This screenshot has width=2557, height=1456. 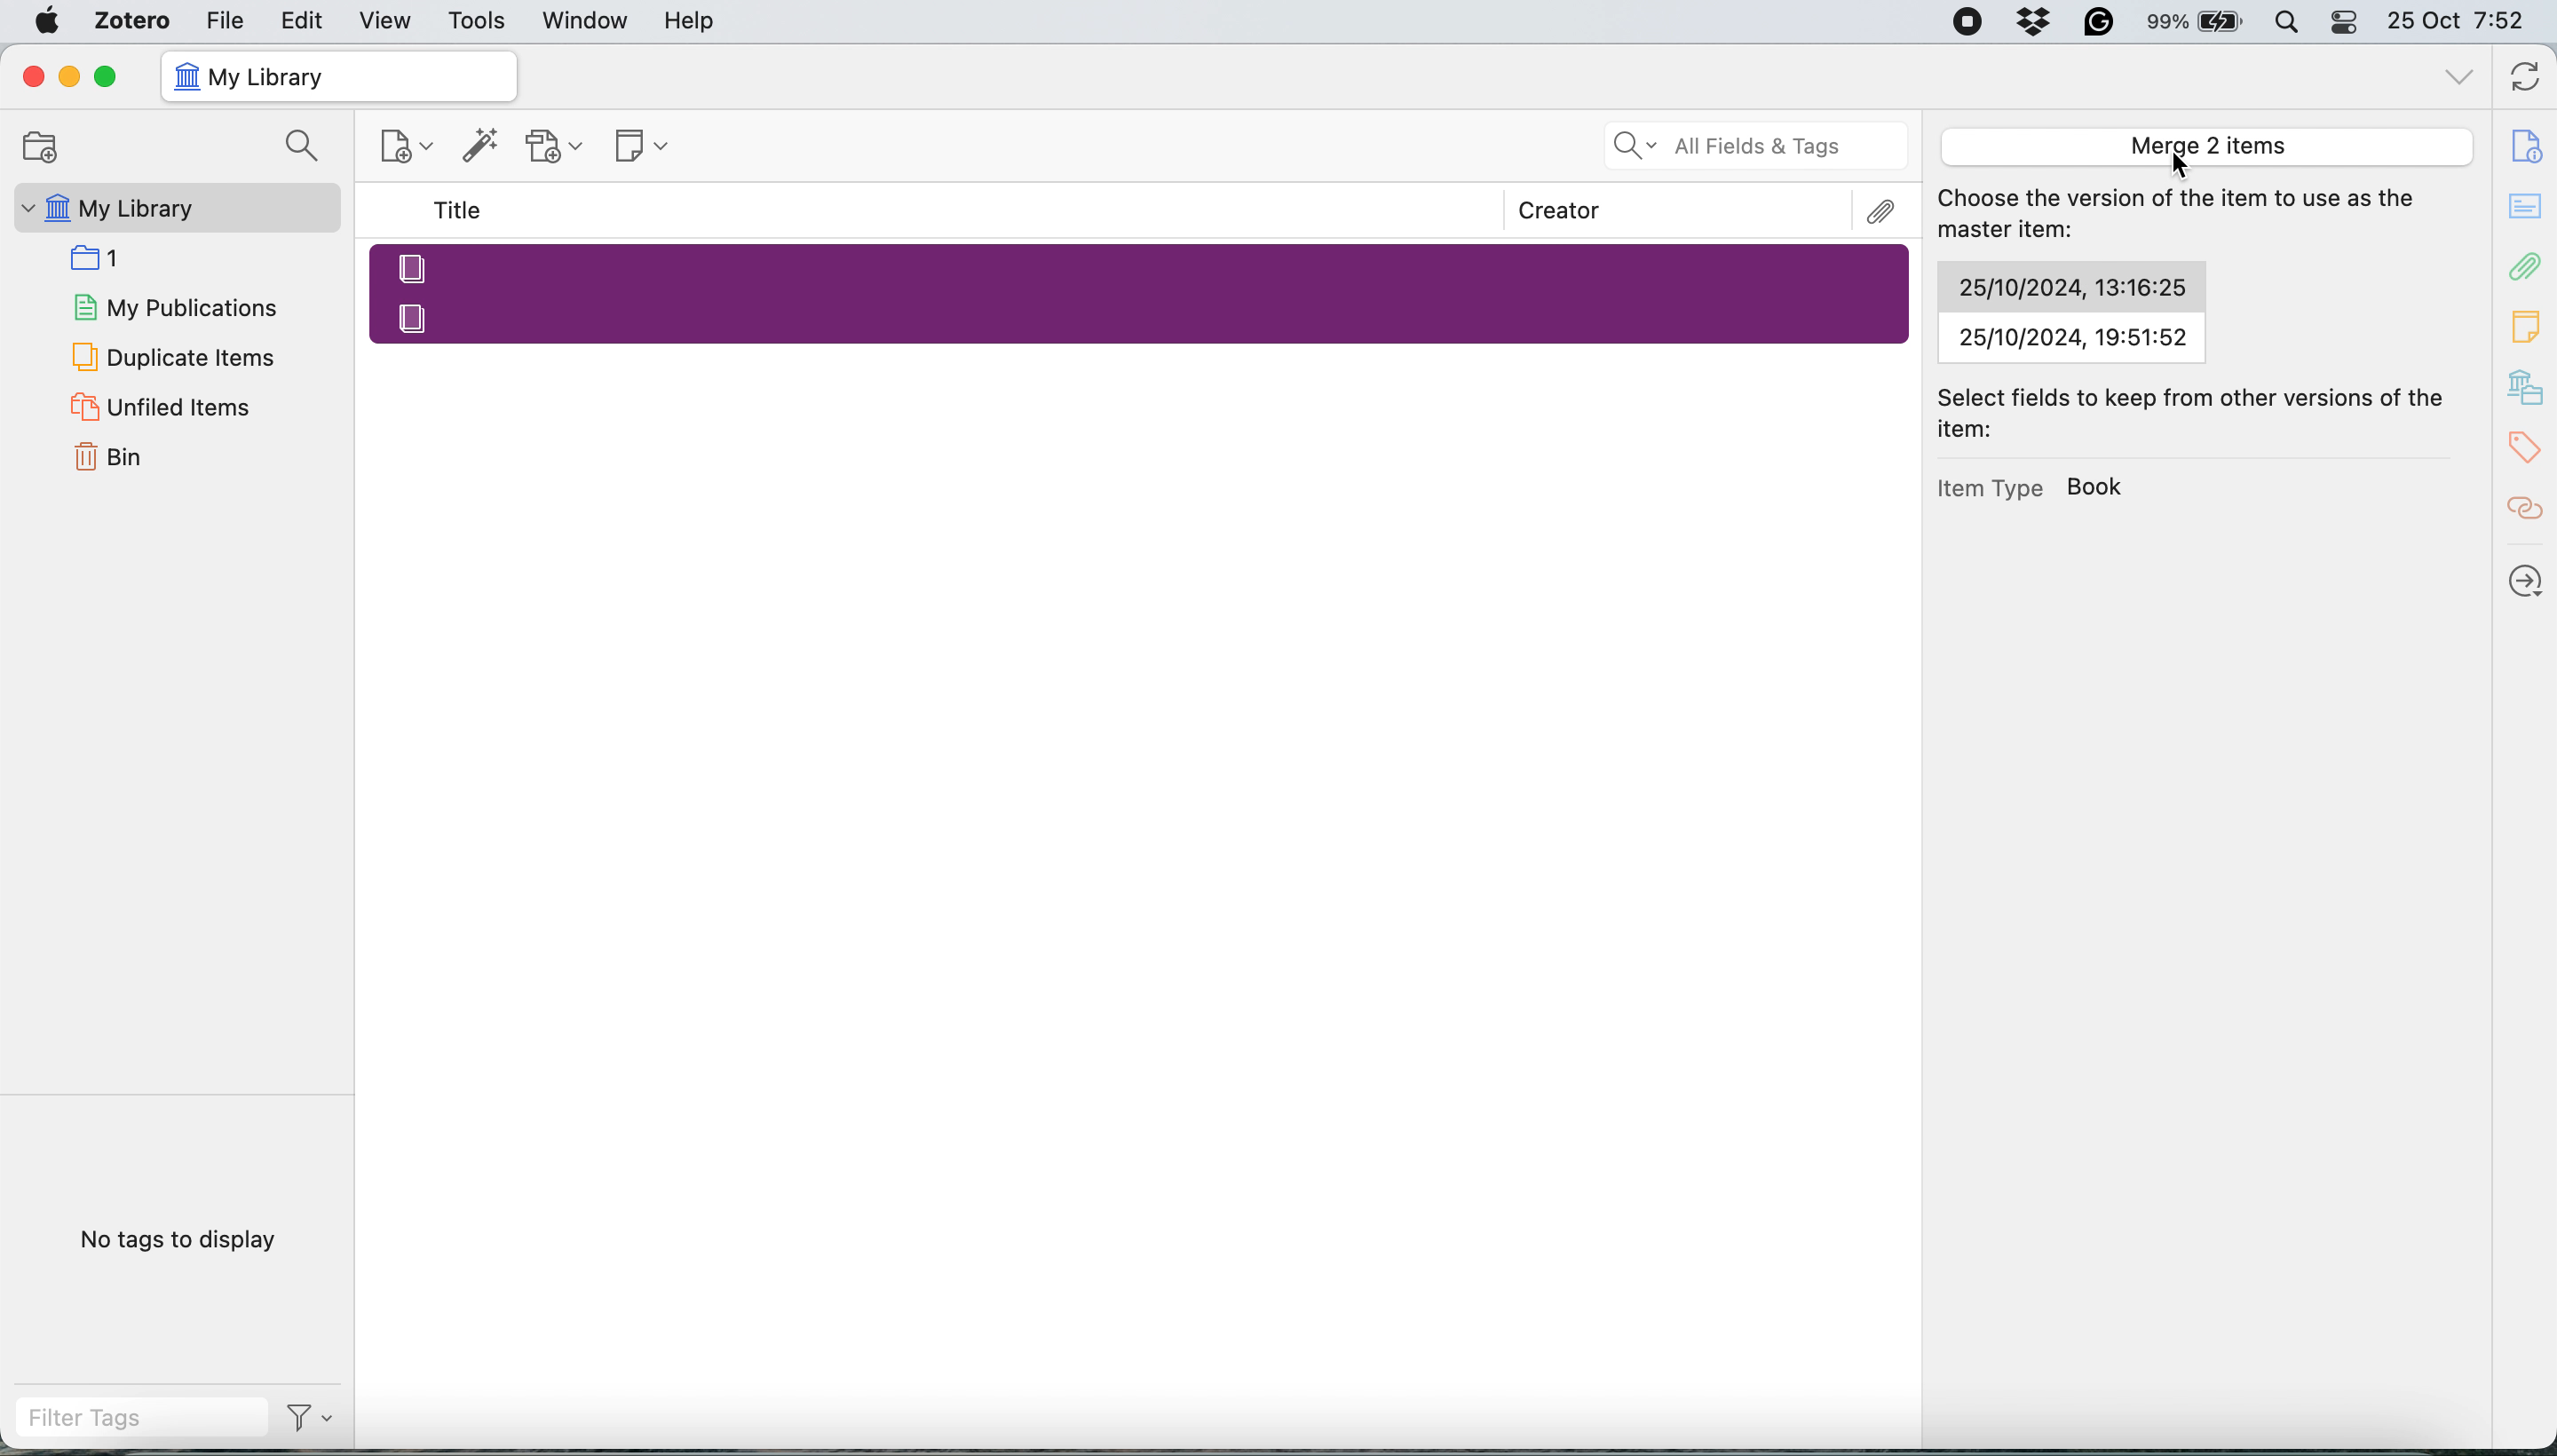 I want to click on Screen recording, so click(x=1966, y=23).